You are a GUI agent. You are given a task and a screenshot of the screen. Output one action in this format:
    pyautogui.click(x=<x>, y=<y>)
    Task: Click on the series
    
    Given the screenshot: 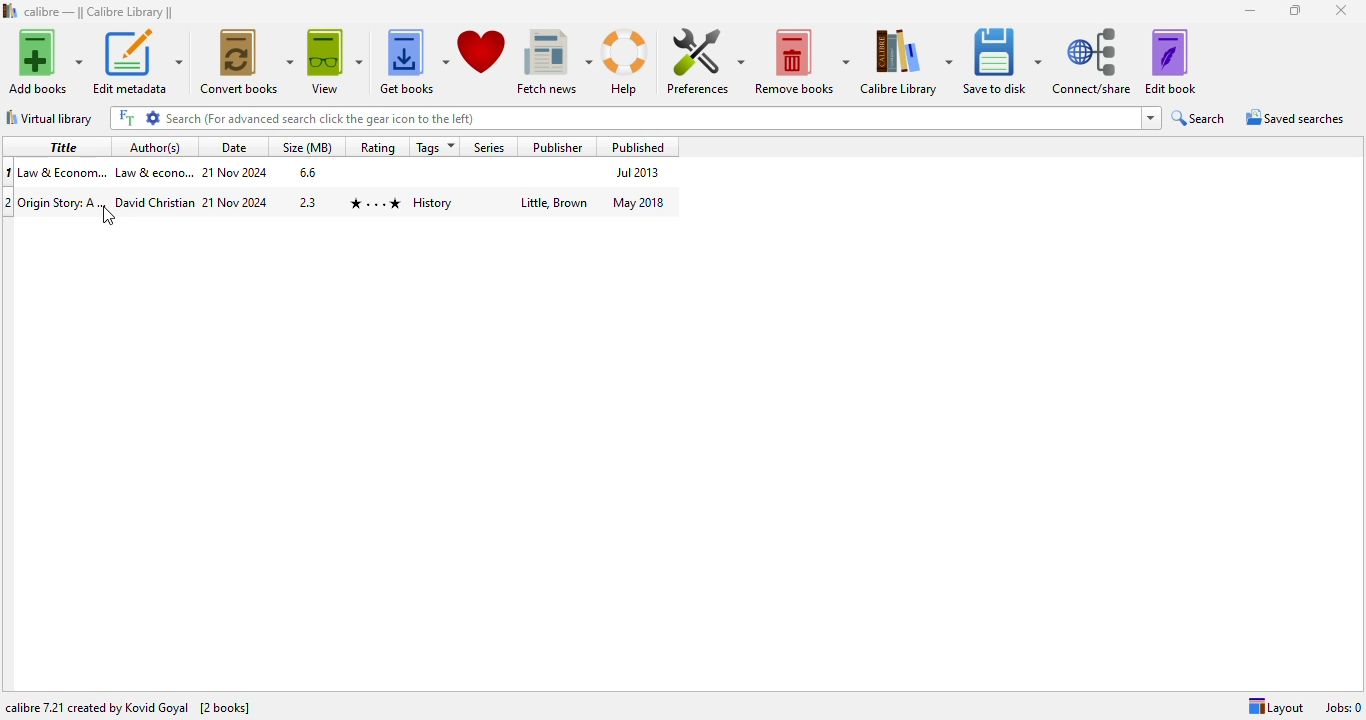 What is the action you would take?
    pyautogui.click(x=490, y=146)
    